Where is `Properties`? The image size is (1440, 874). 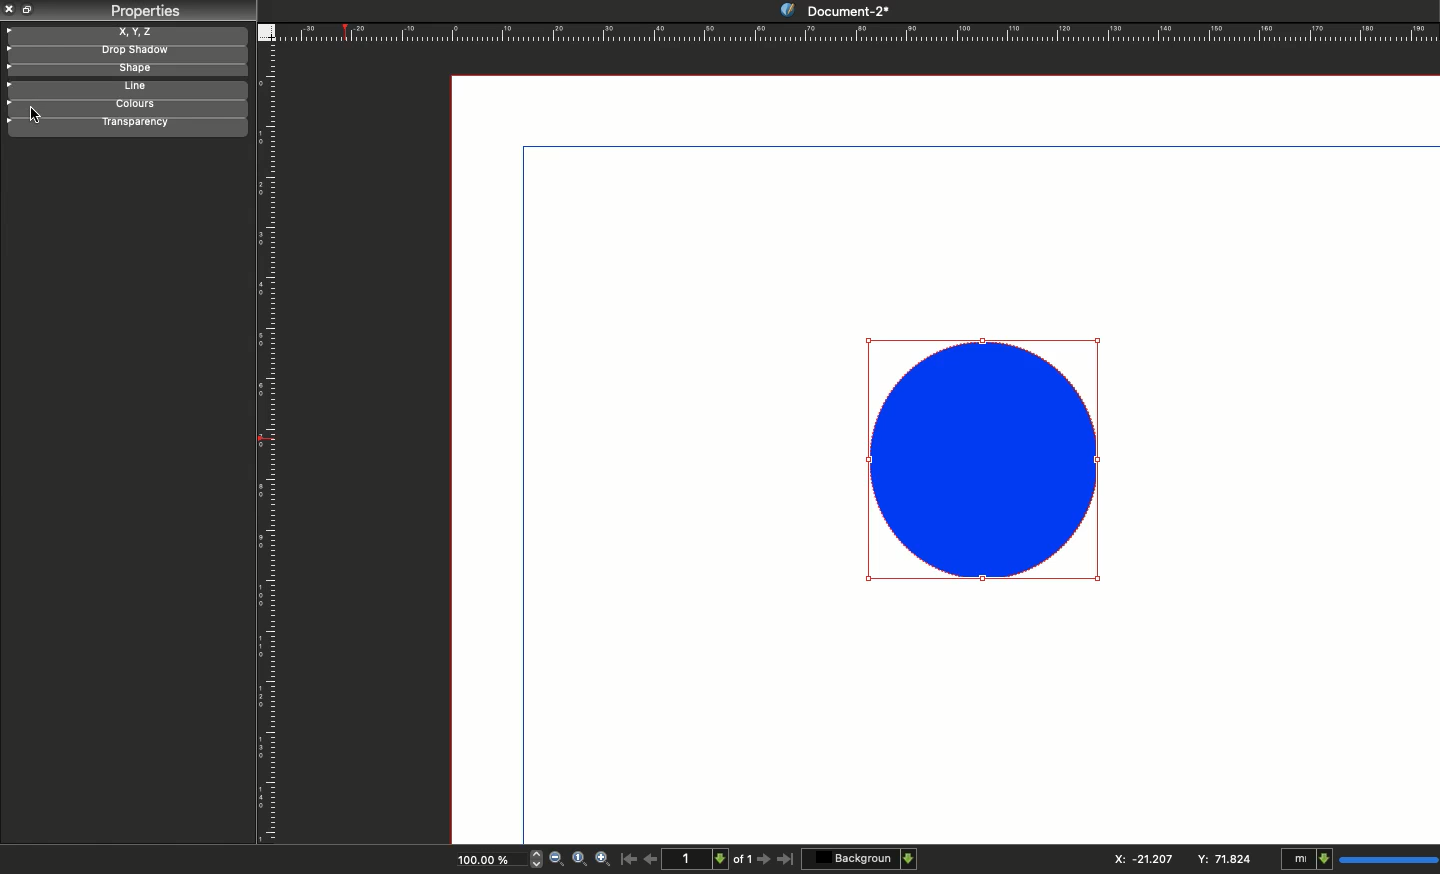 Properties is located at coordinates (144, 11).